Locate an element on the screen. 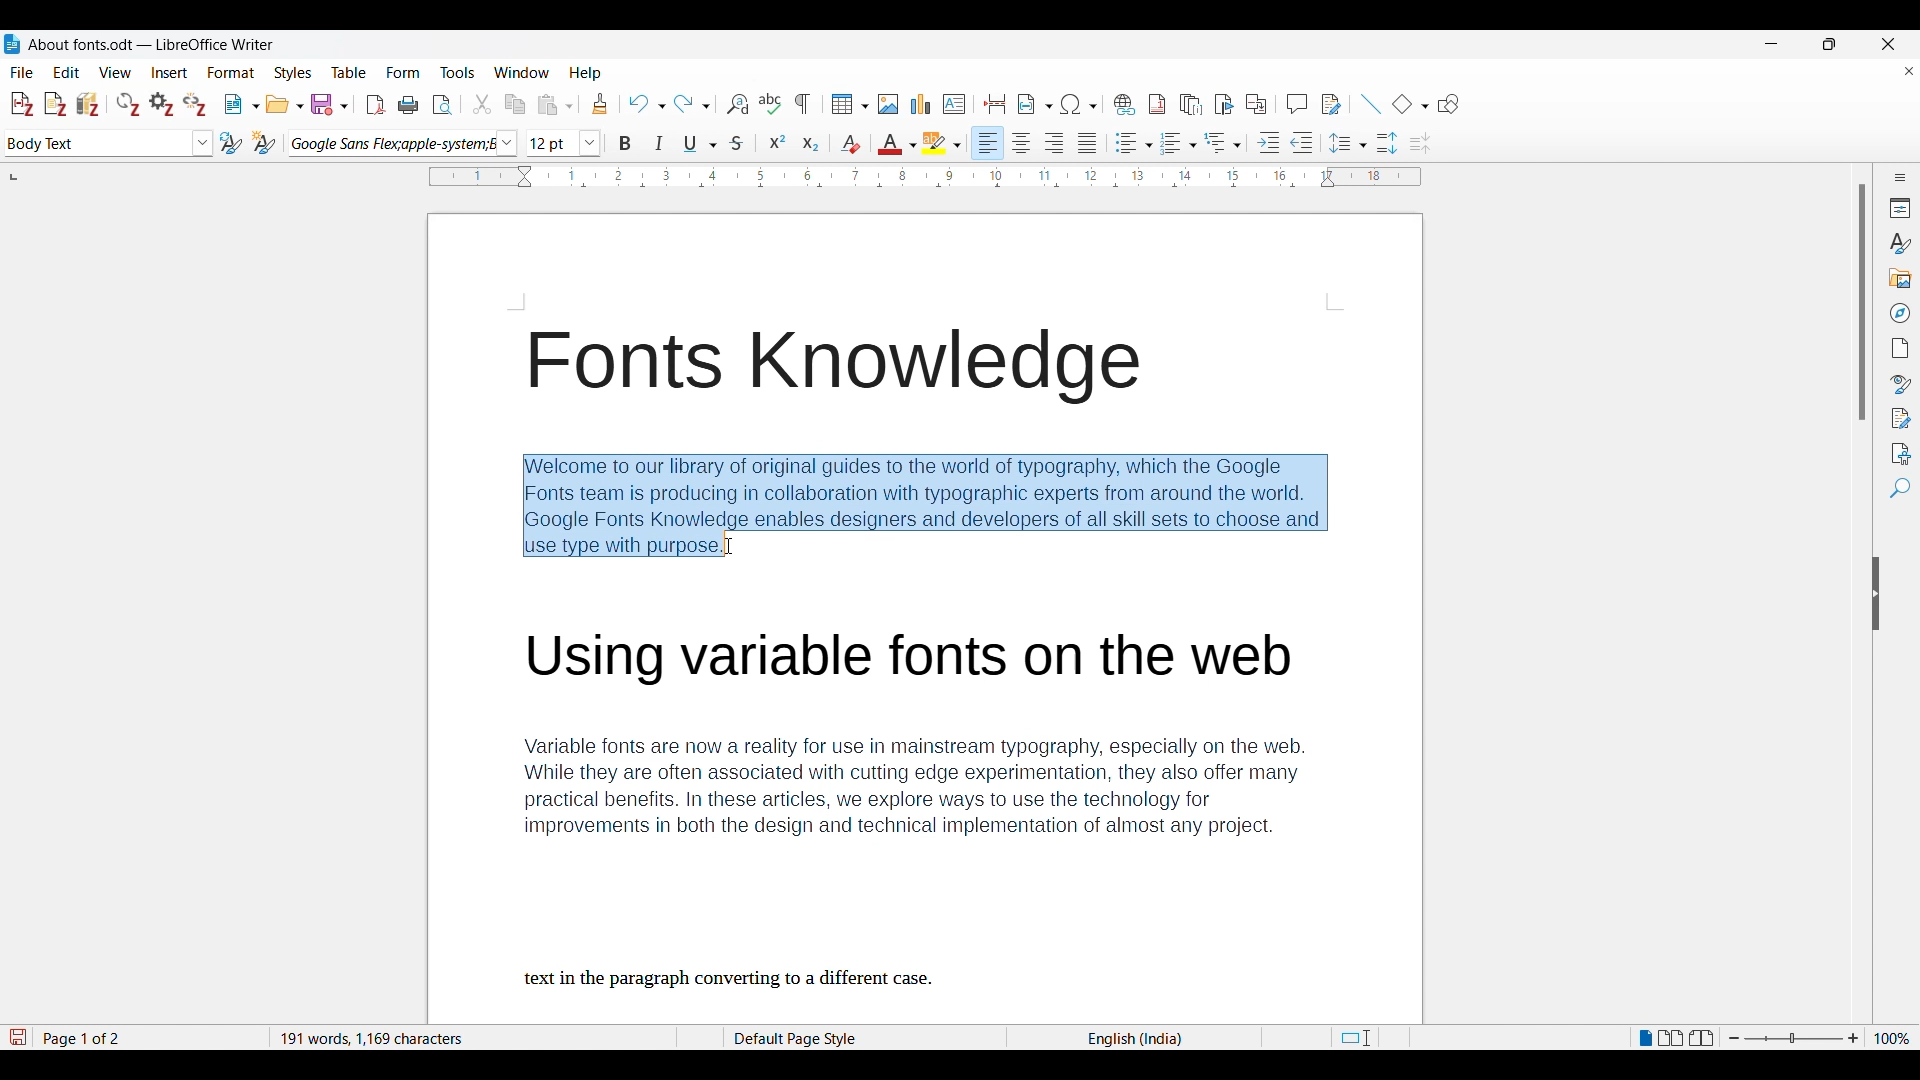 The height and width of the screenshot is (1080, 1920). Export directly as PDF is located at coordinates (376, 105).